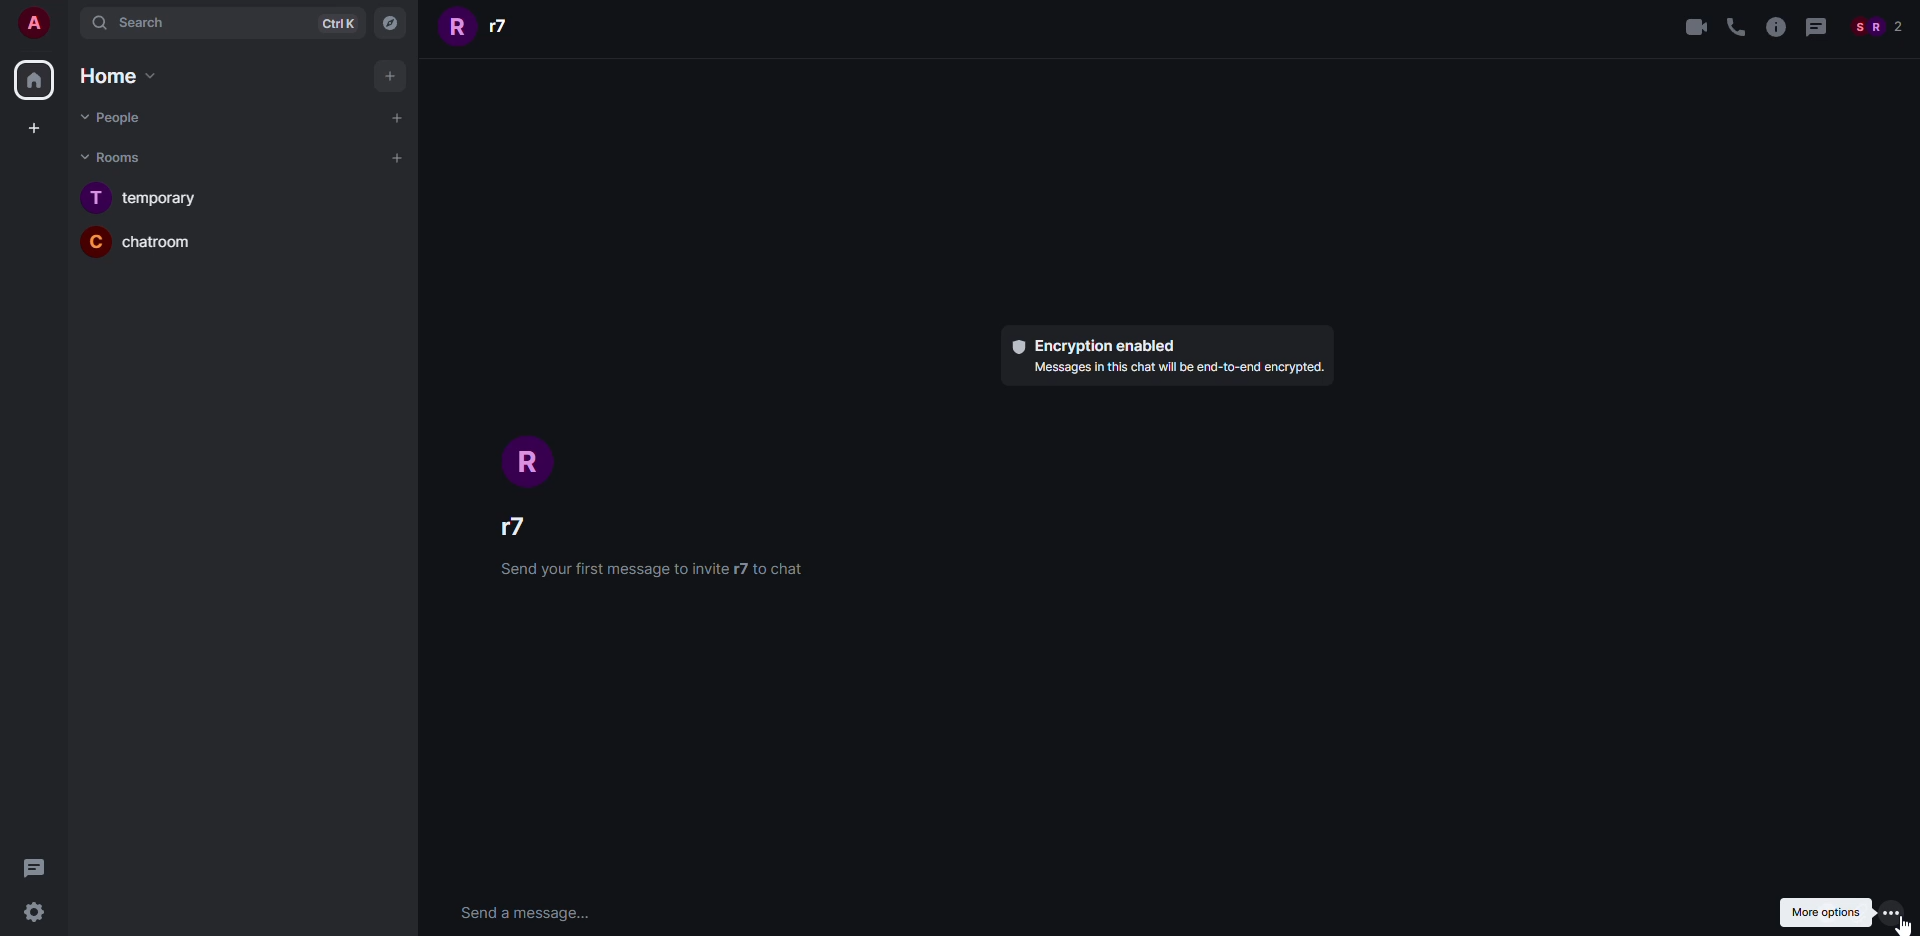 The height and width of the screenshot is (936, 1920). What do you see at coordinates (37, 130) in the screenshot?
I see `Create a space` at bounding box center [37, 130].